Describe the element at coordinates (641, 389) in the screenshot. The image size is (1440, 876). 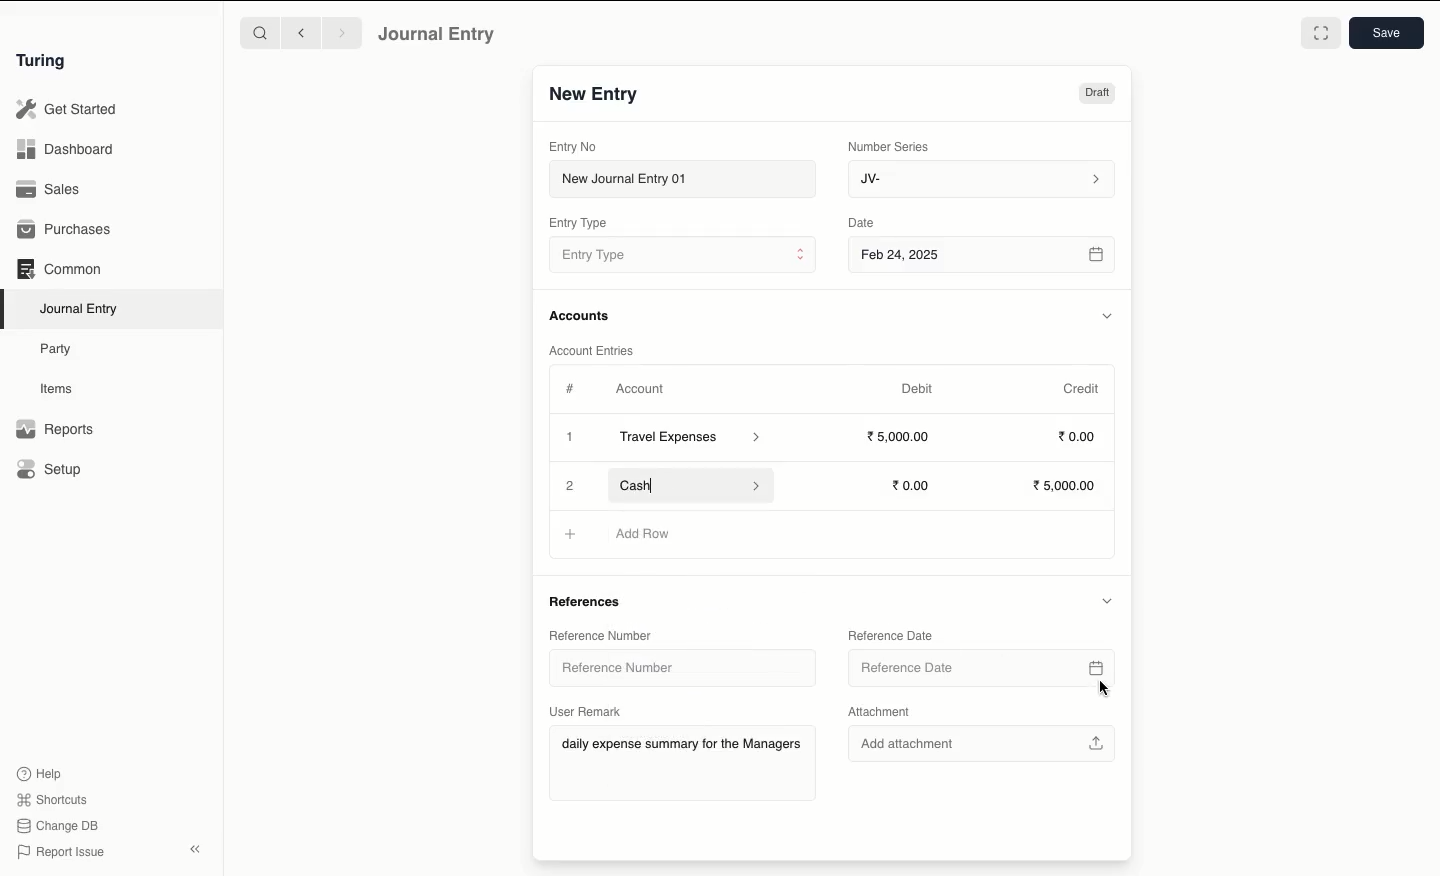
I see `Account` at that location.